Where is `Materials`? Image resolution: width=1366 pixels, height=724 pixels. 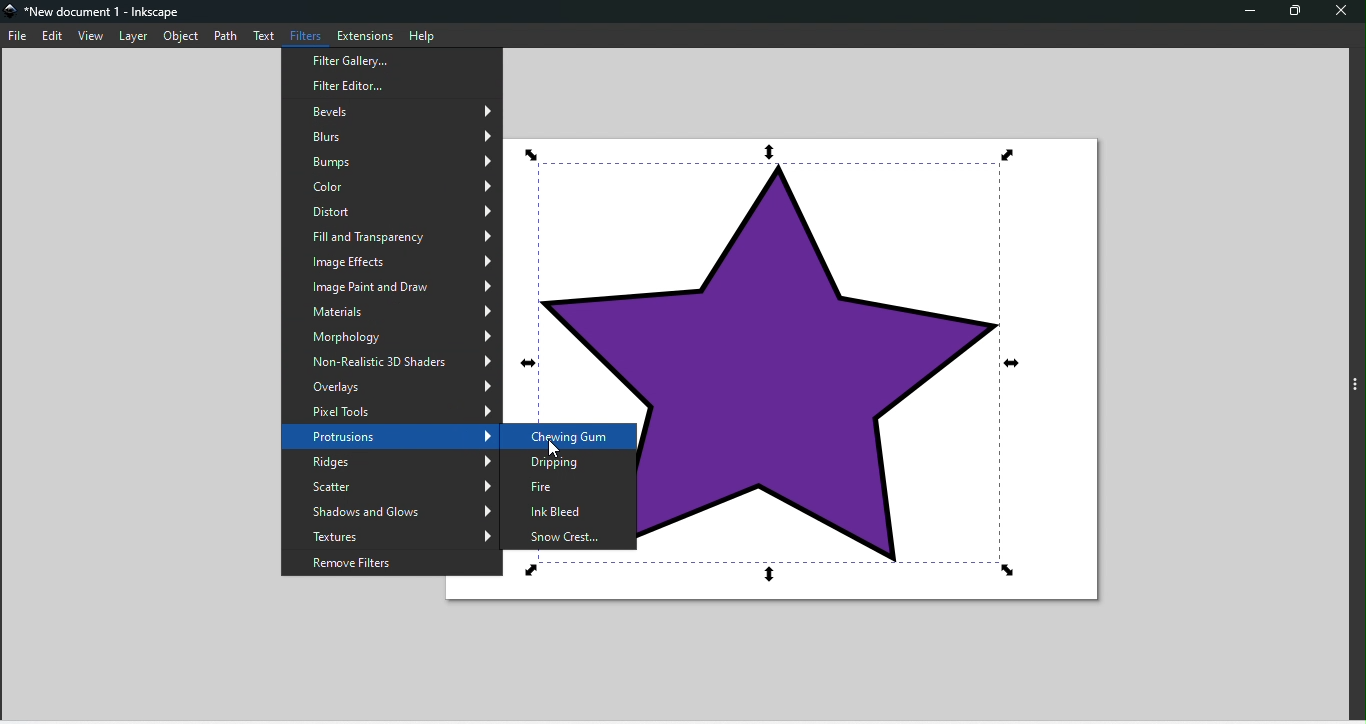
Materials is located at coordinates (390, 310).